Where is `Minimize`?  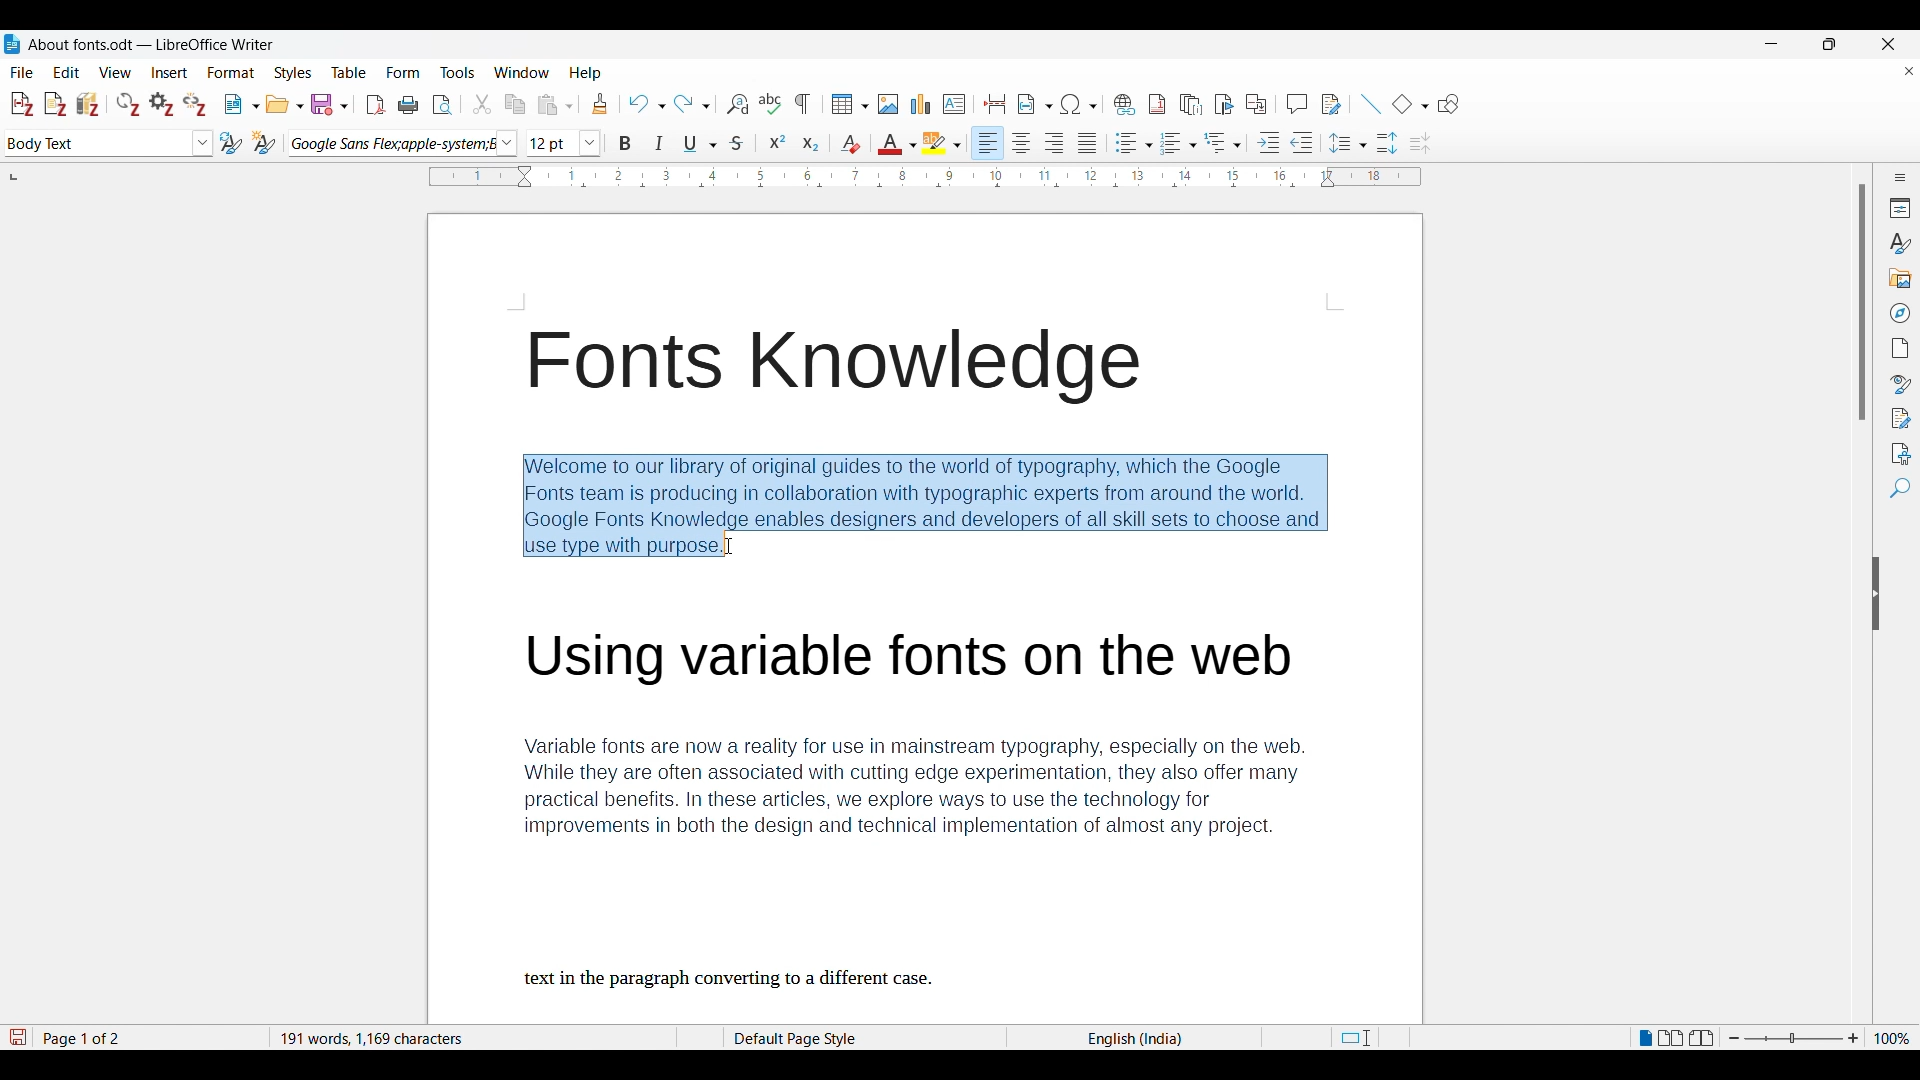
Minimize is located at coordinates (1772, 44).